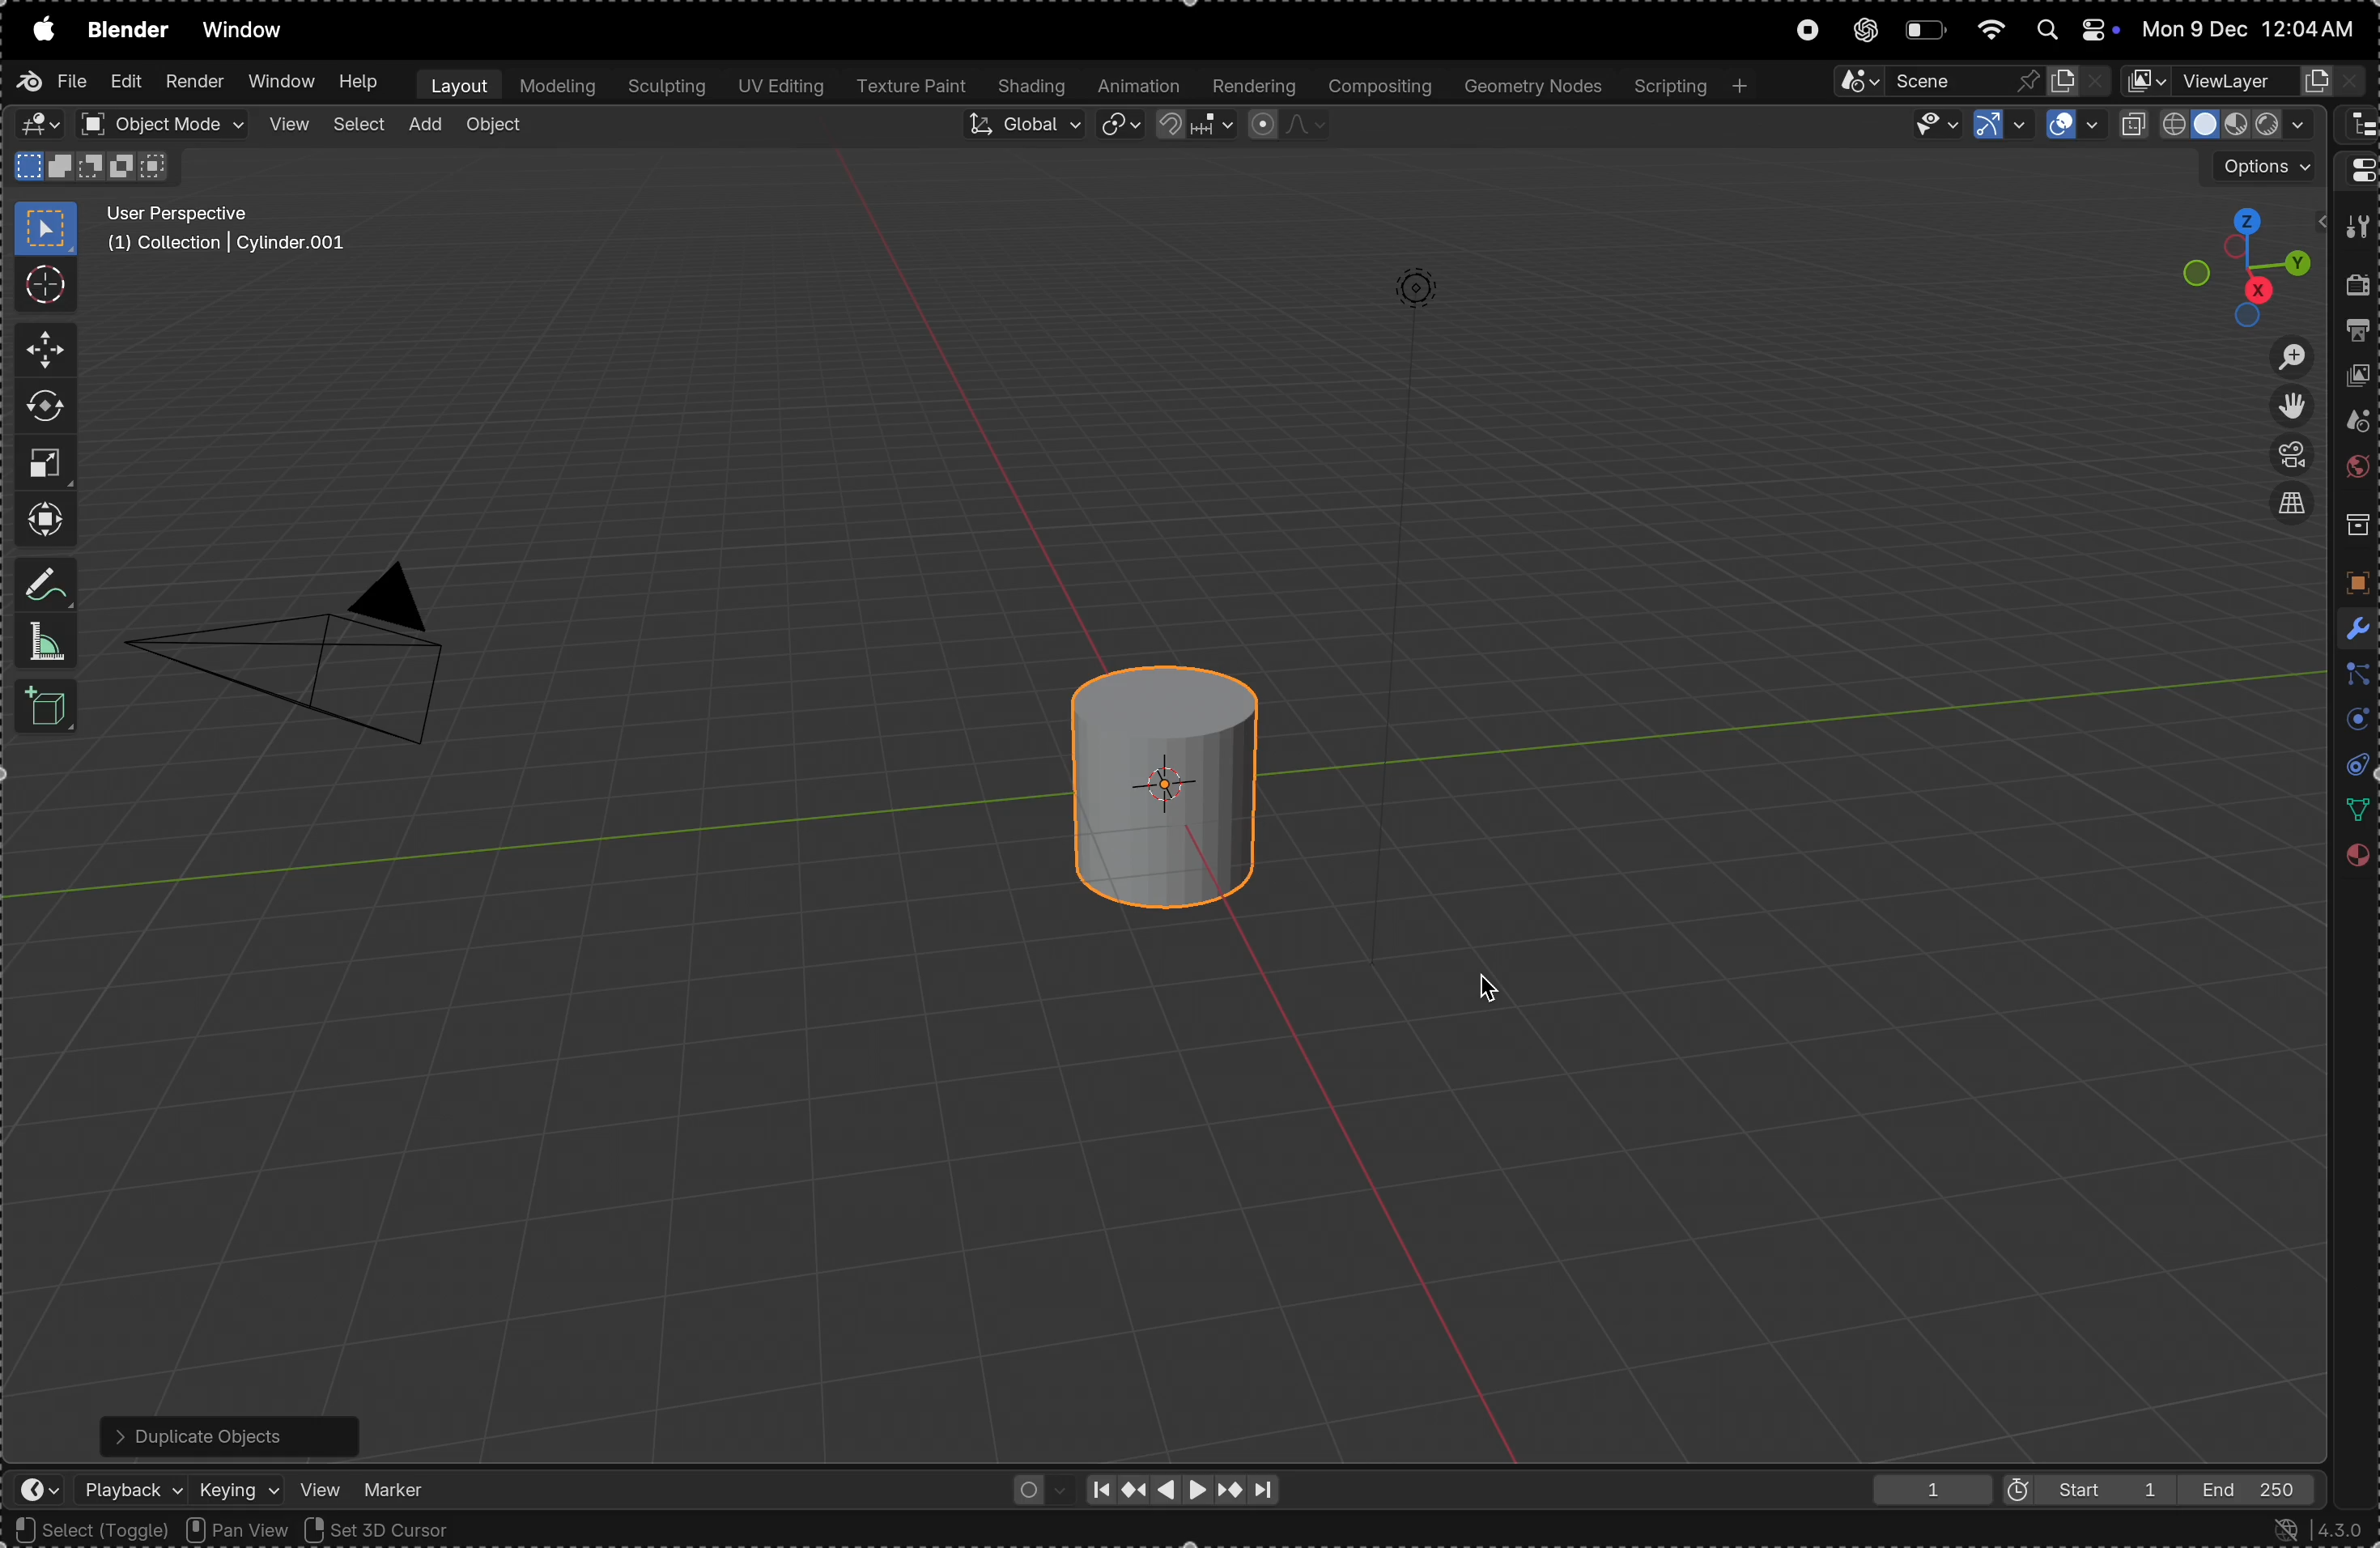 The image size is (2380, 1548). What do you see at coordinates (2352, 810) in the screenshot?
I see `data` at bounding box center [2352, 810].